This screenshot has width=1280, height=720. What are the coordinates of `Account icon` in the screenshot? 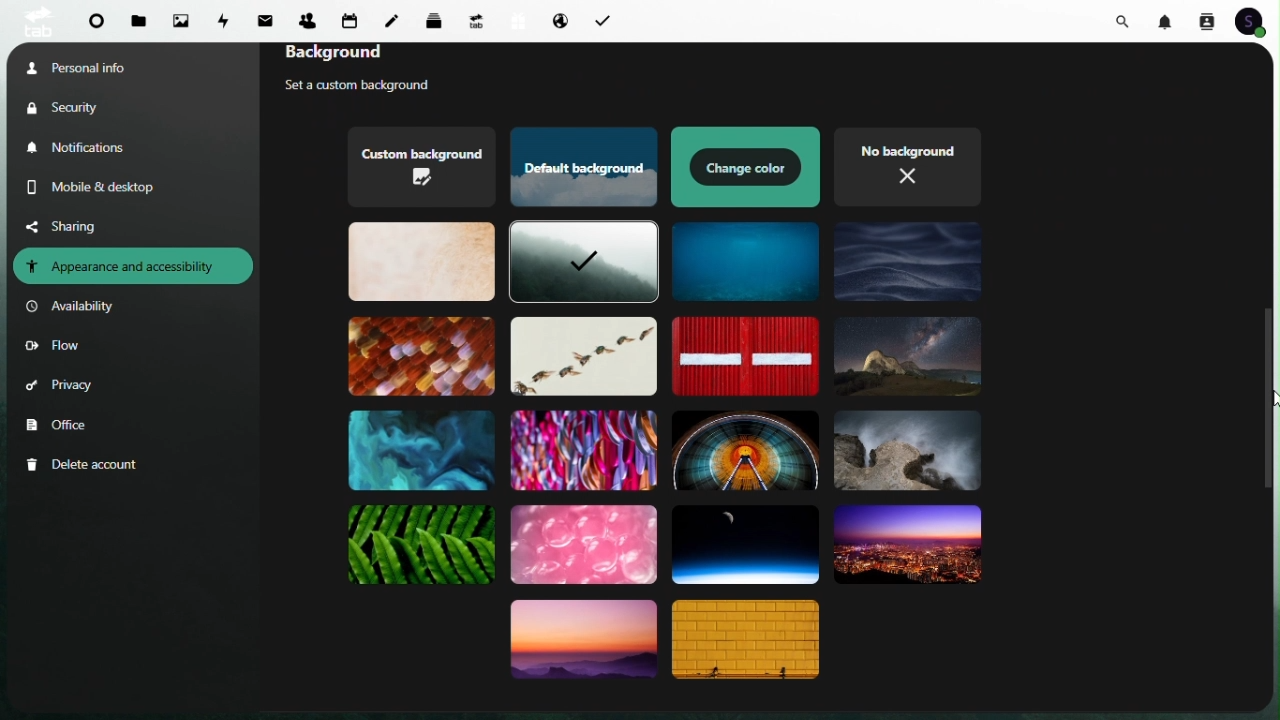 It's located at (1251, 20).